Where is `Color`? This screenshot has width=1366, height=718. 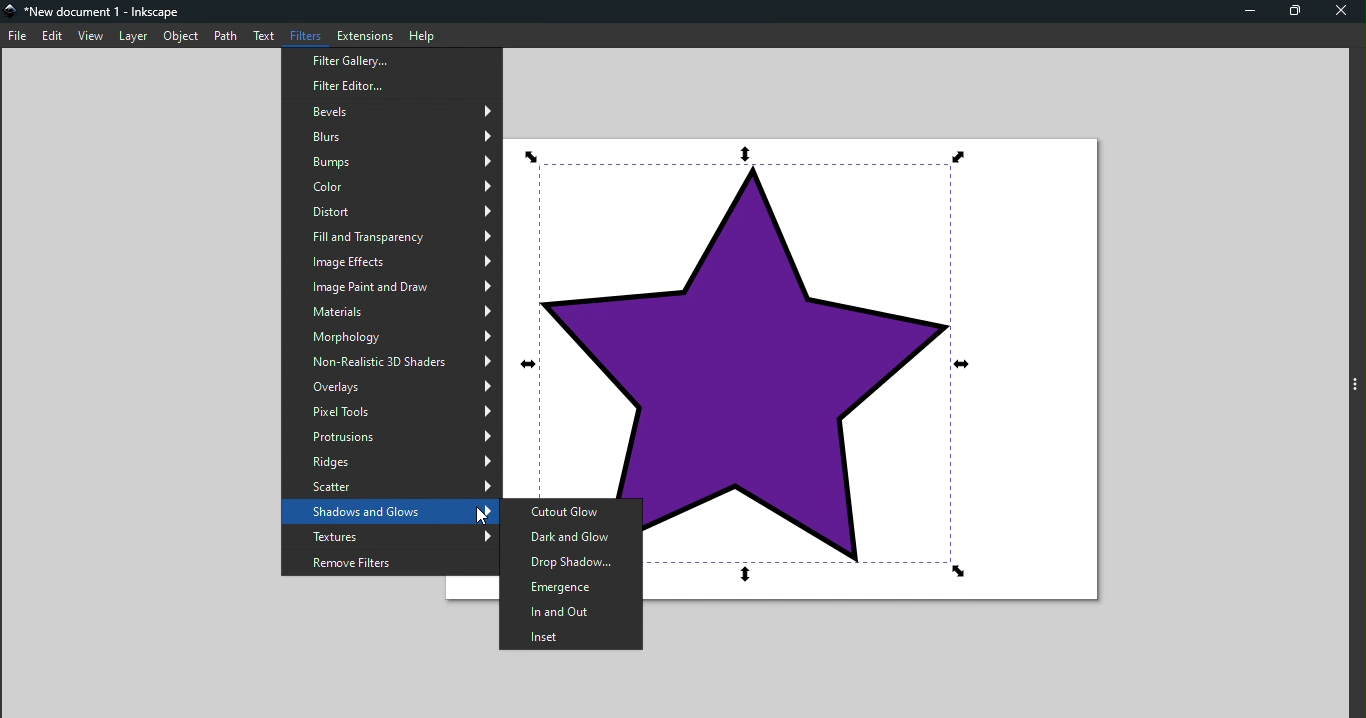
Color is located at coordinates (390, 187).